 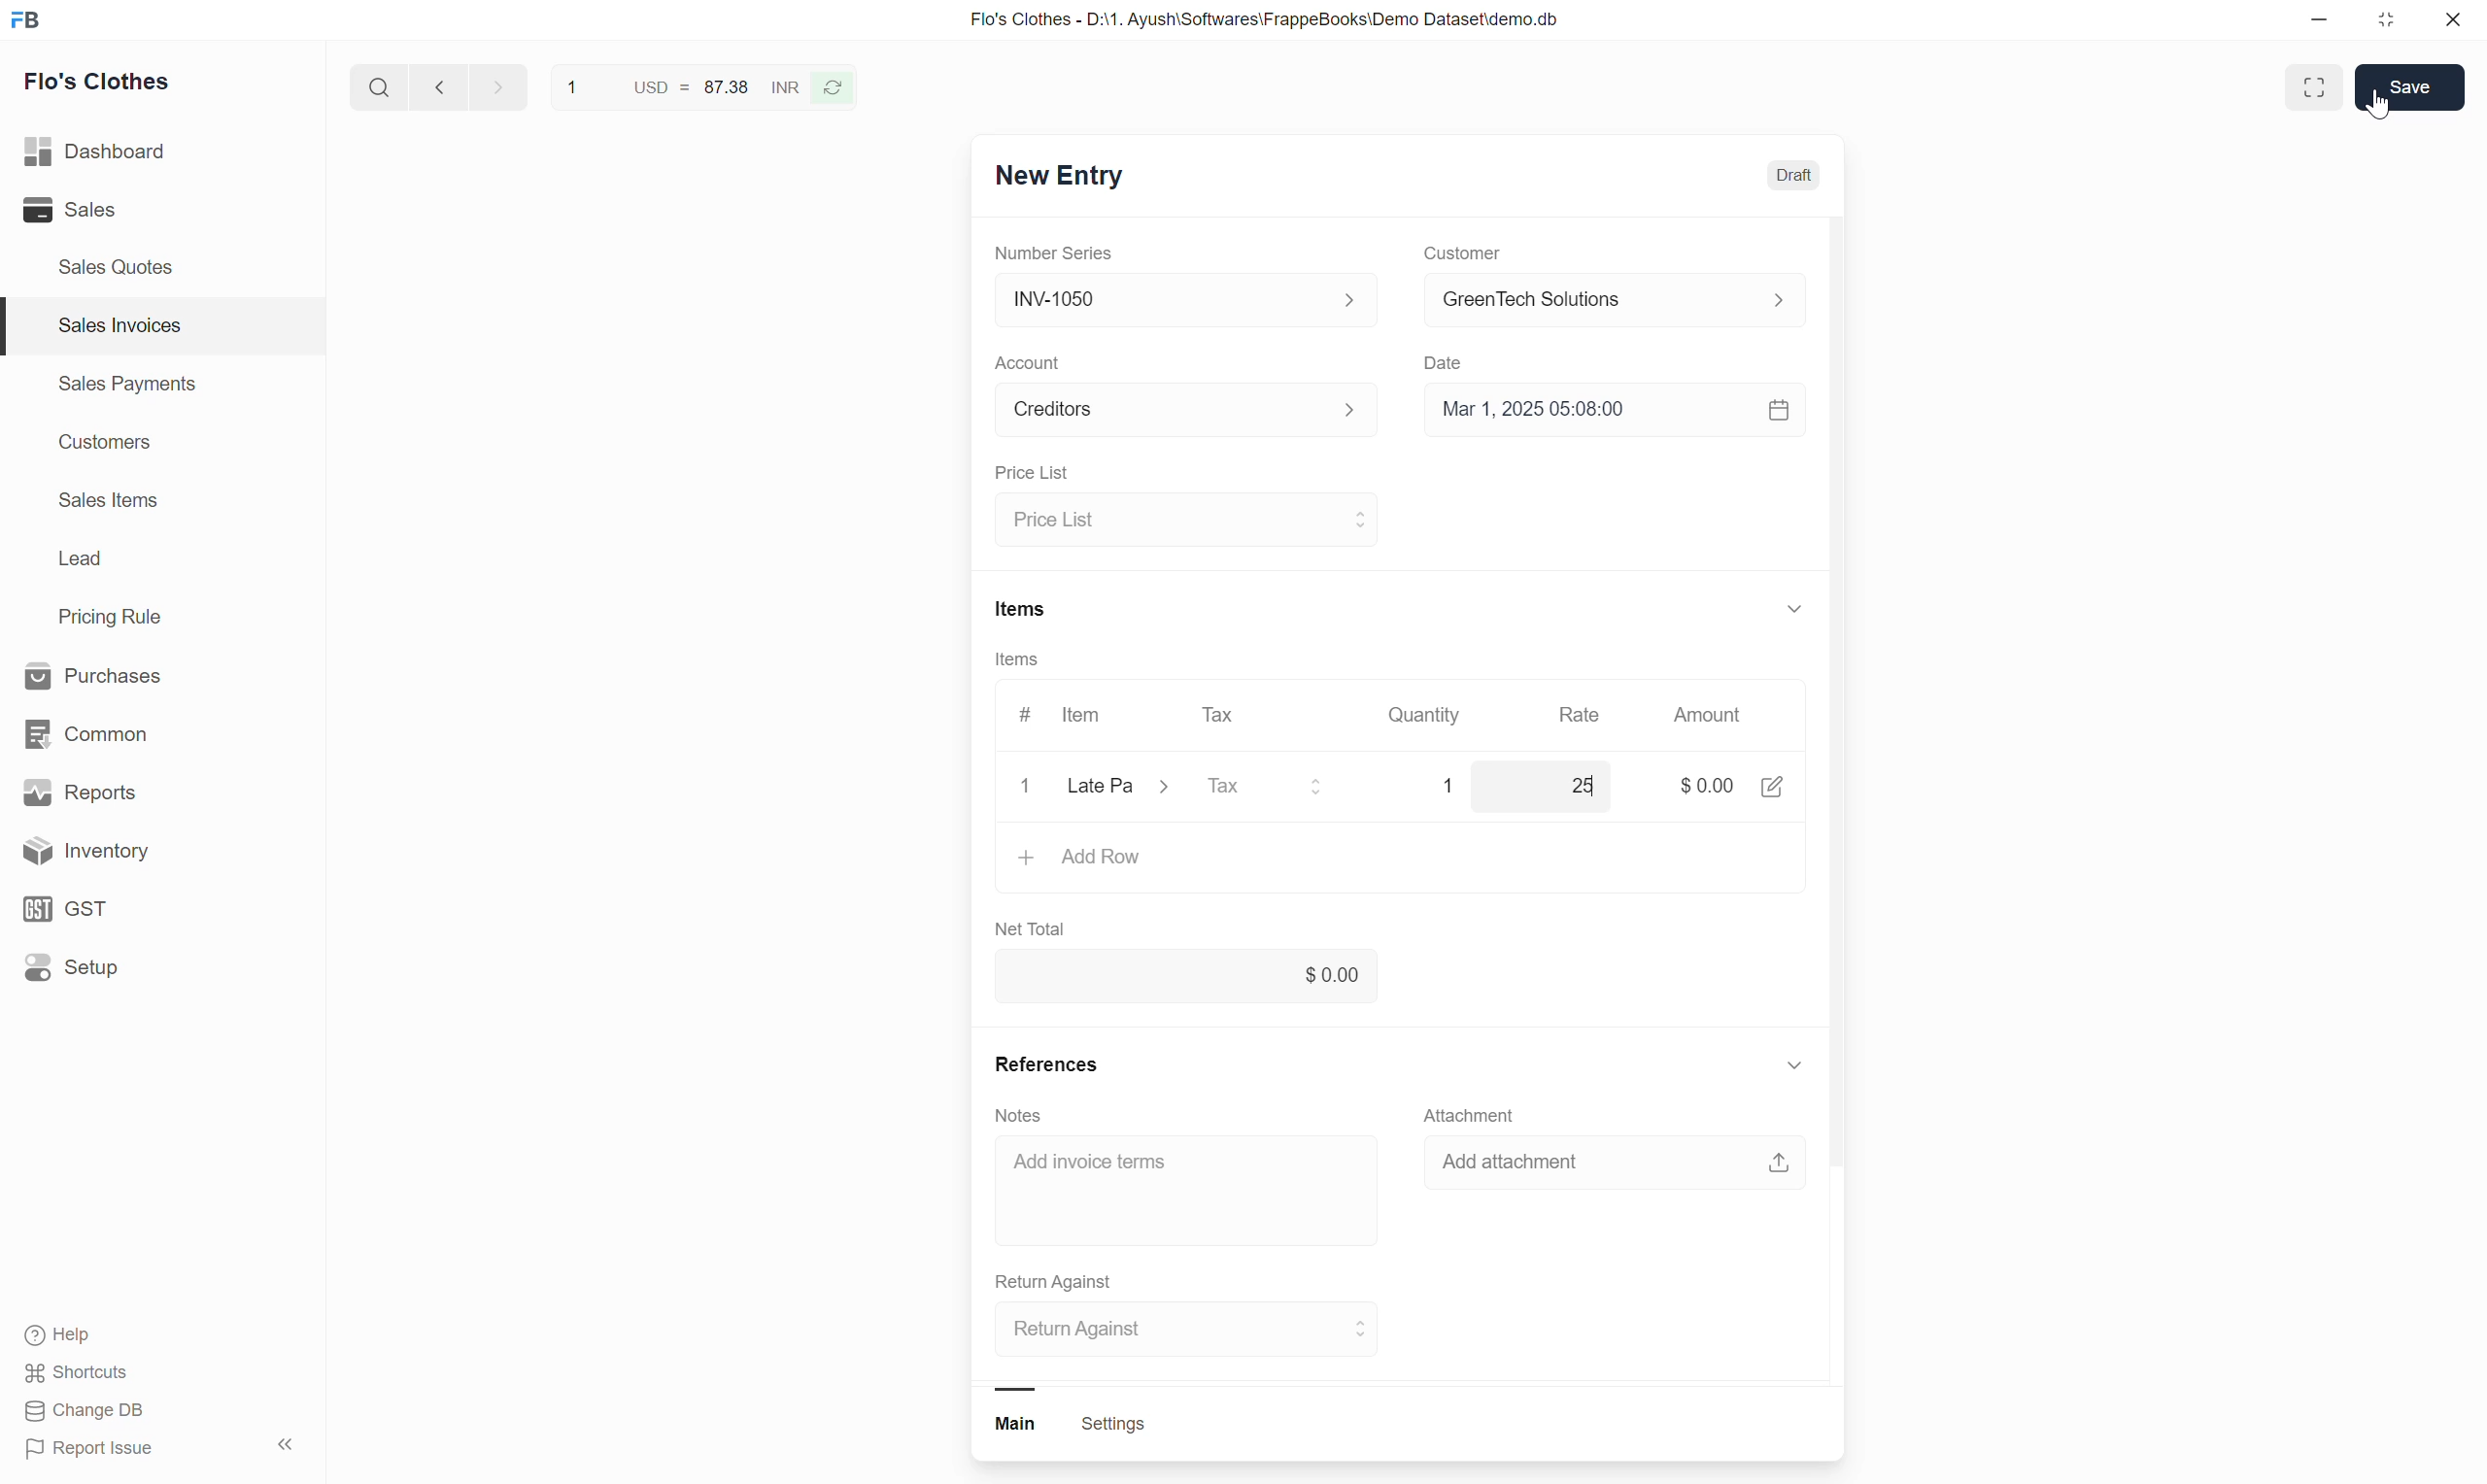 I want to click on shortcuts , so click(x=96, y=1372).